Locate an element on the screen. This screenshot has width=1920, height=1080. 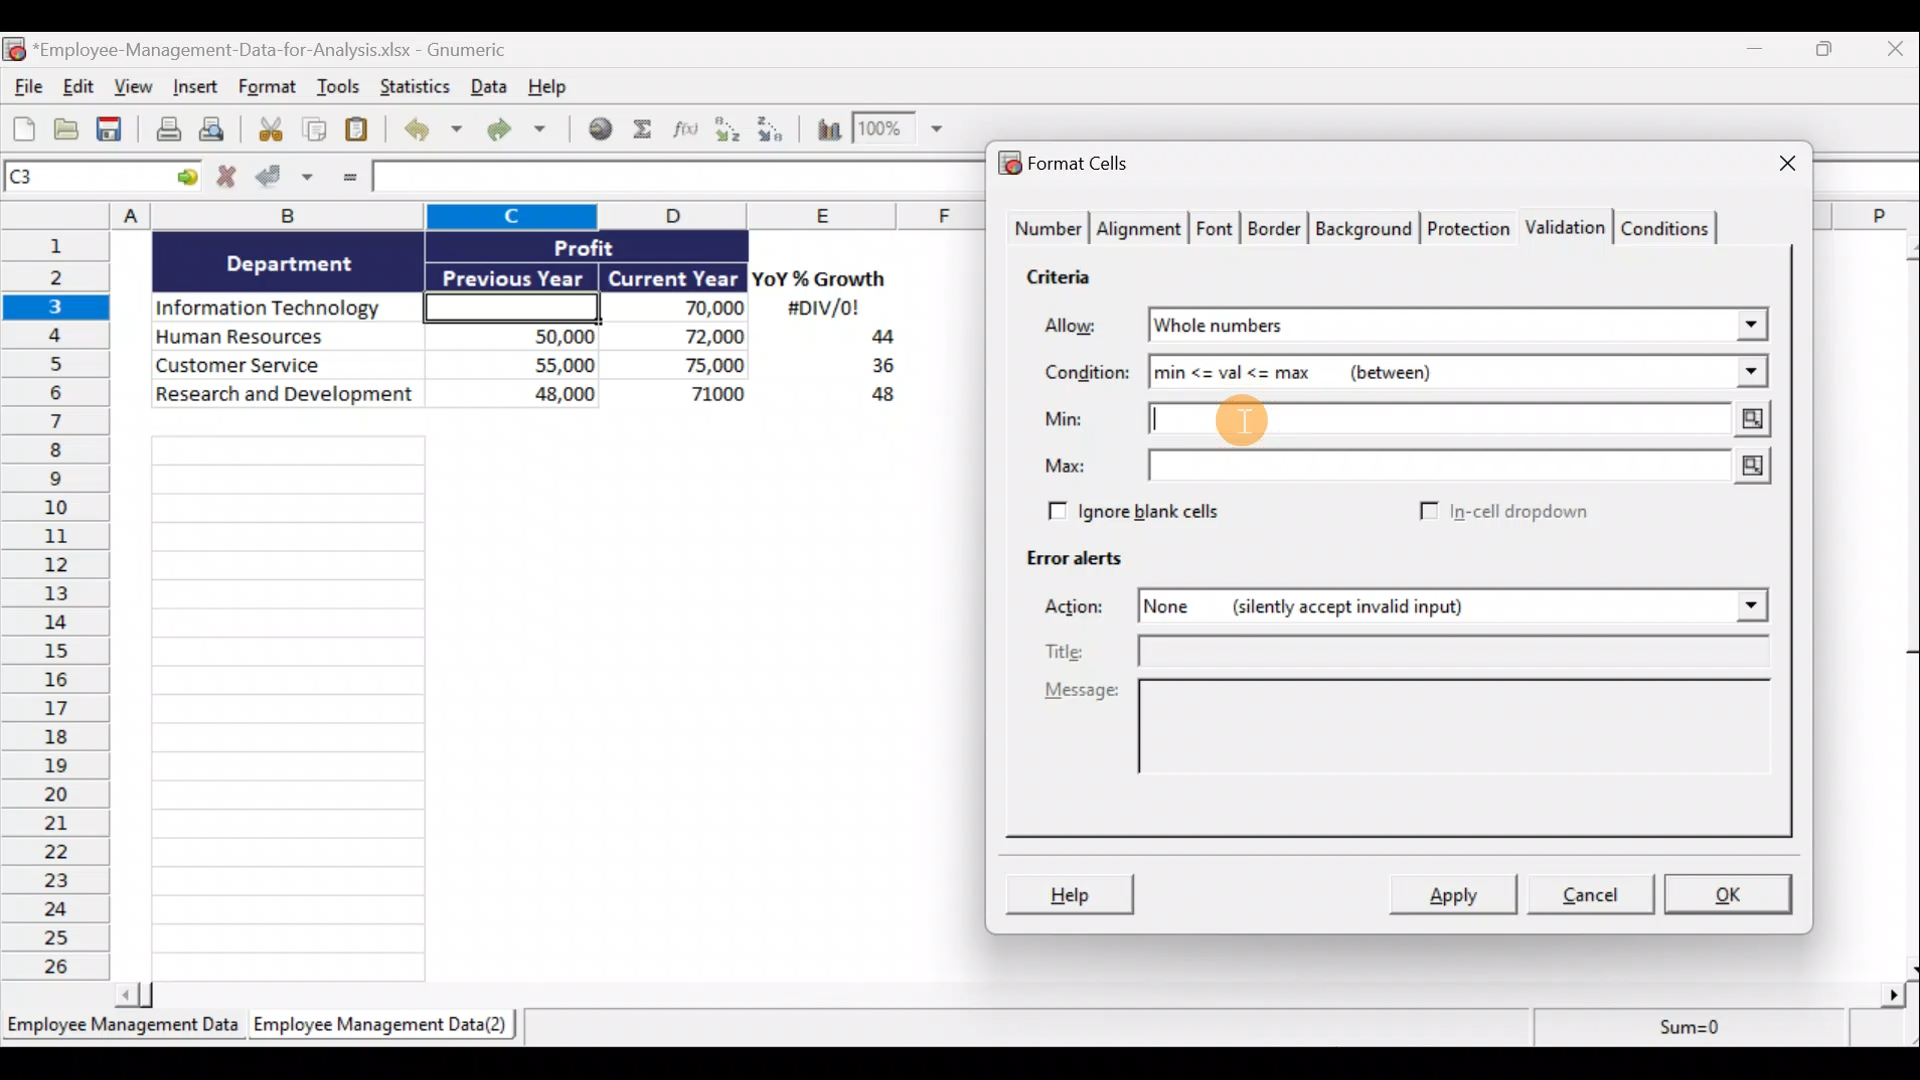
#DIV/0! is located at coordinates (822, 309).